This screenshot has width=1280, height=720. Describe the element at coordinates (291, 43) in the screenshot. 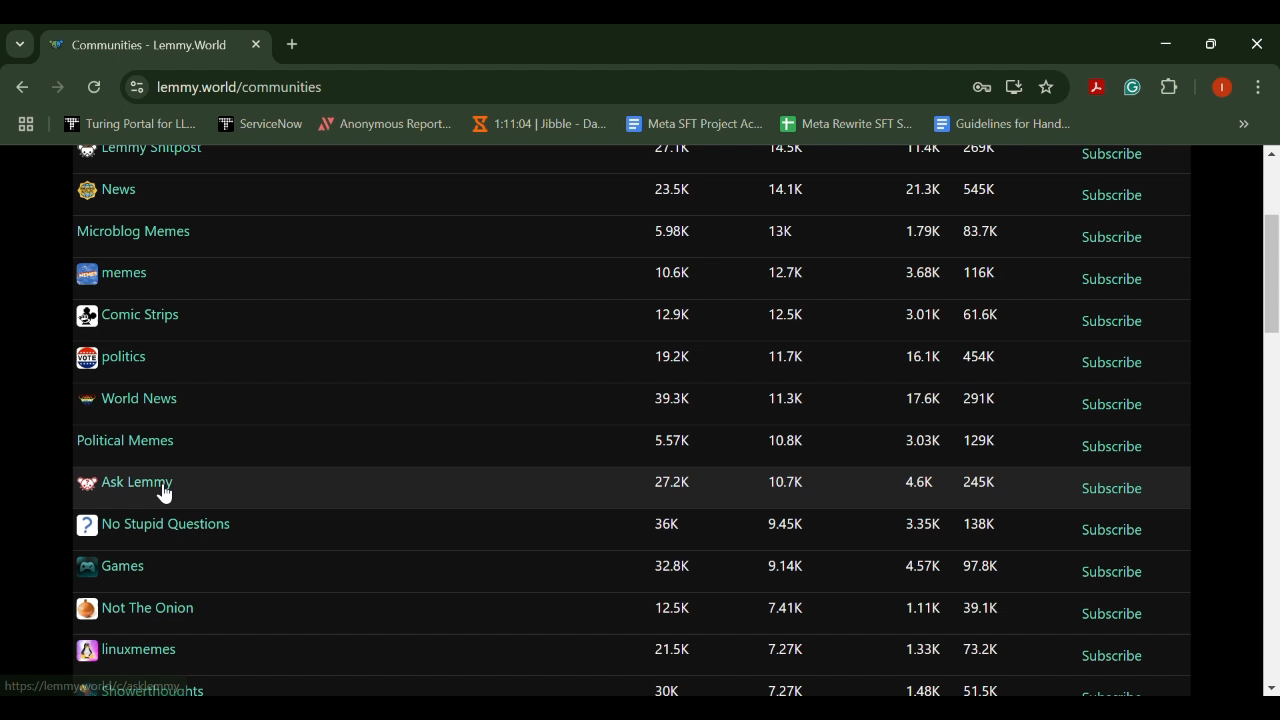

I see `Add Tab` at that location.